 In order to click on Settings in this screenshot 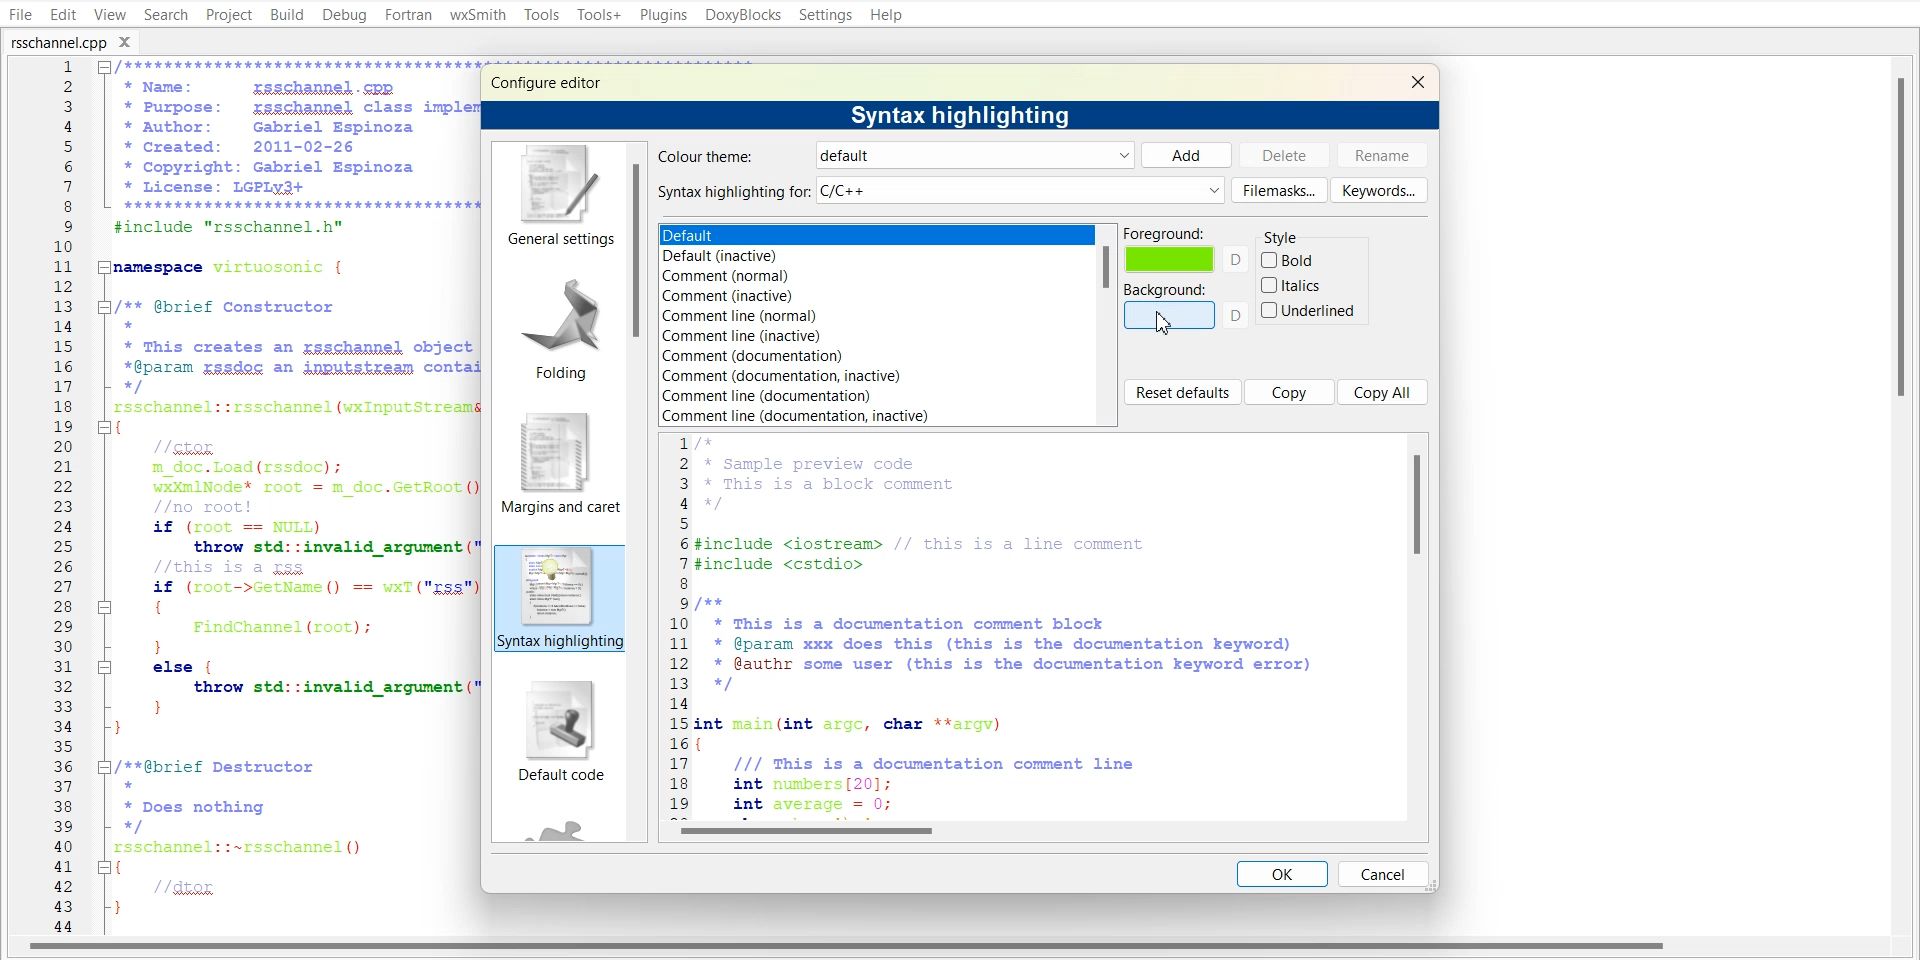, I will do `click(827, 14)`.